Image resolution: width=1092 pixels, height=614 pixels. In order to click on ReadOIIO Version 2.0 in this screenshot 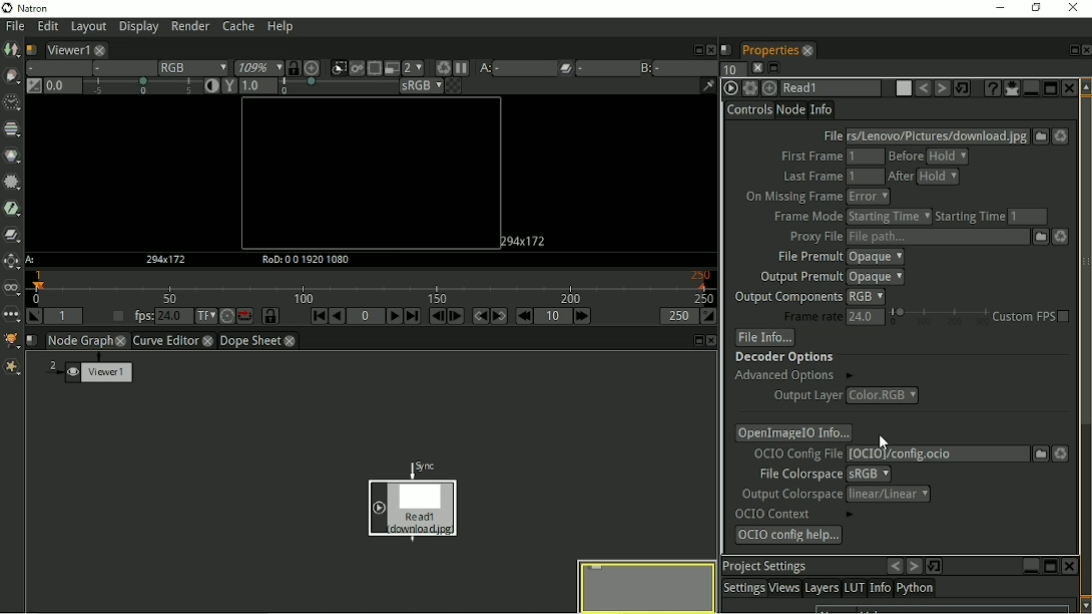, I will do `click(729, 88)`.